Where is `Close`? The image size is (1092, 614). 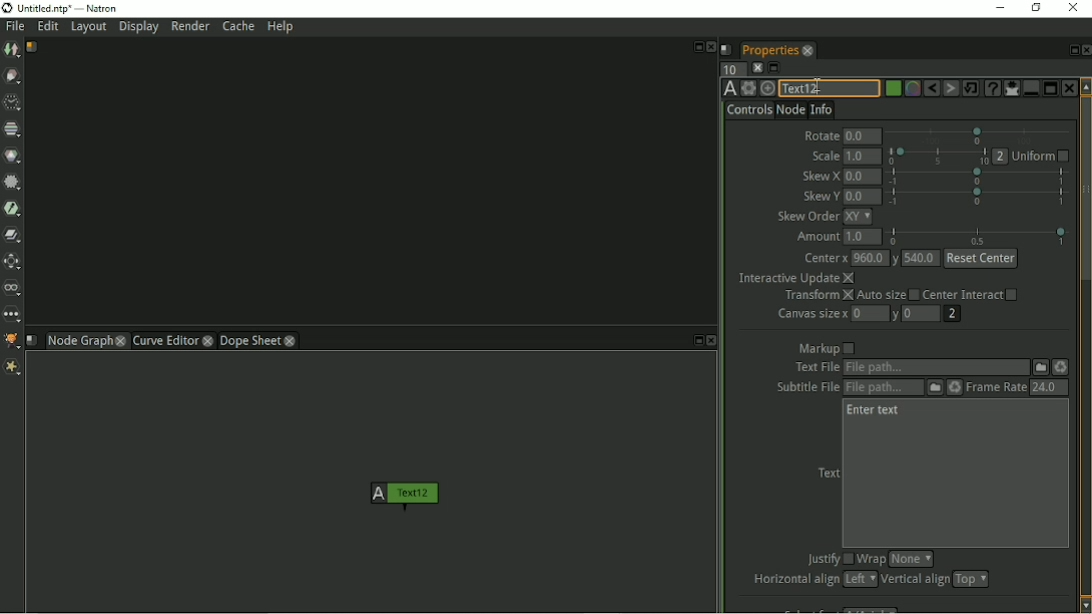 Close is located at coordinates (712, 341).